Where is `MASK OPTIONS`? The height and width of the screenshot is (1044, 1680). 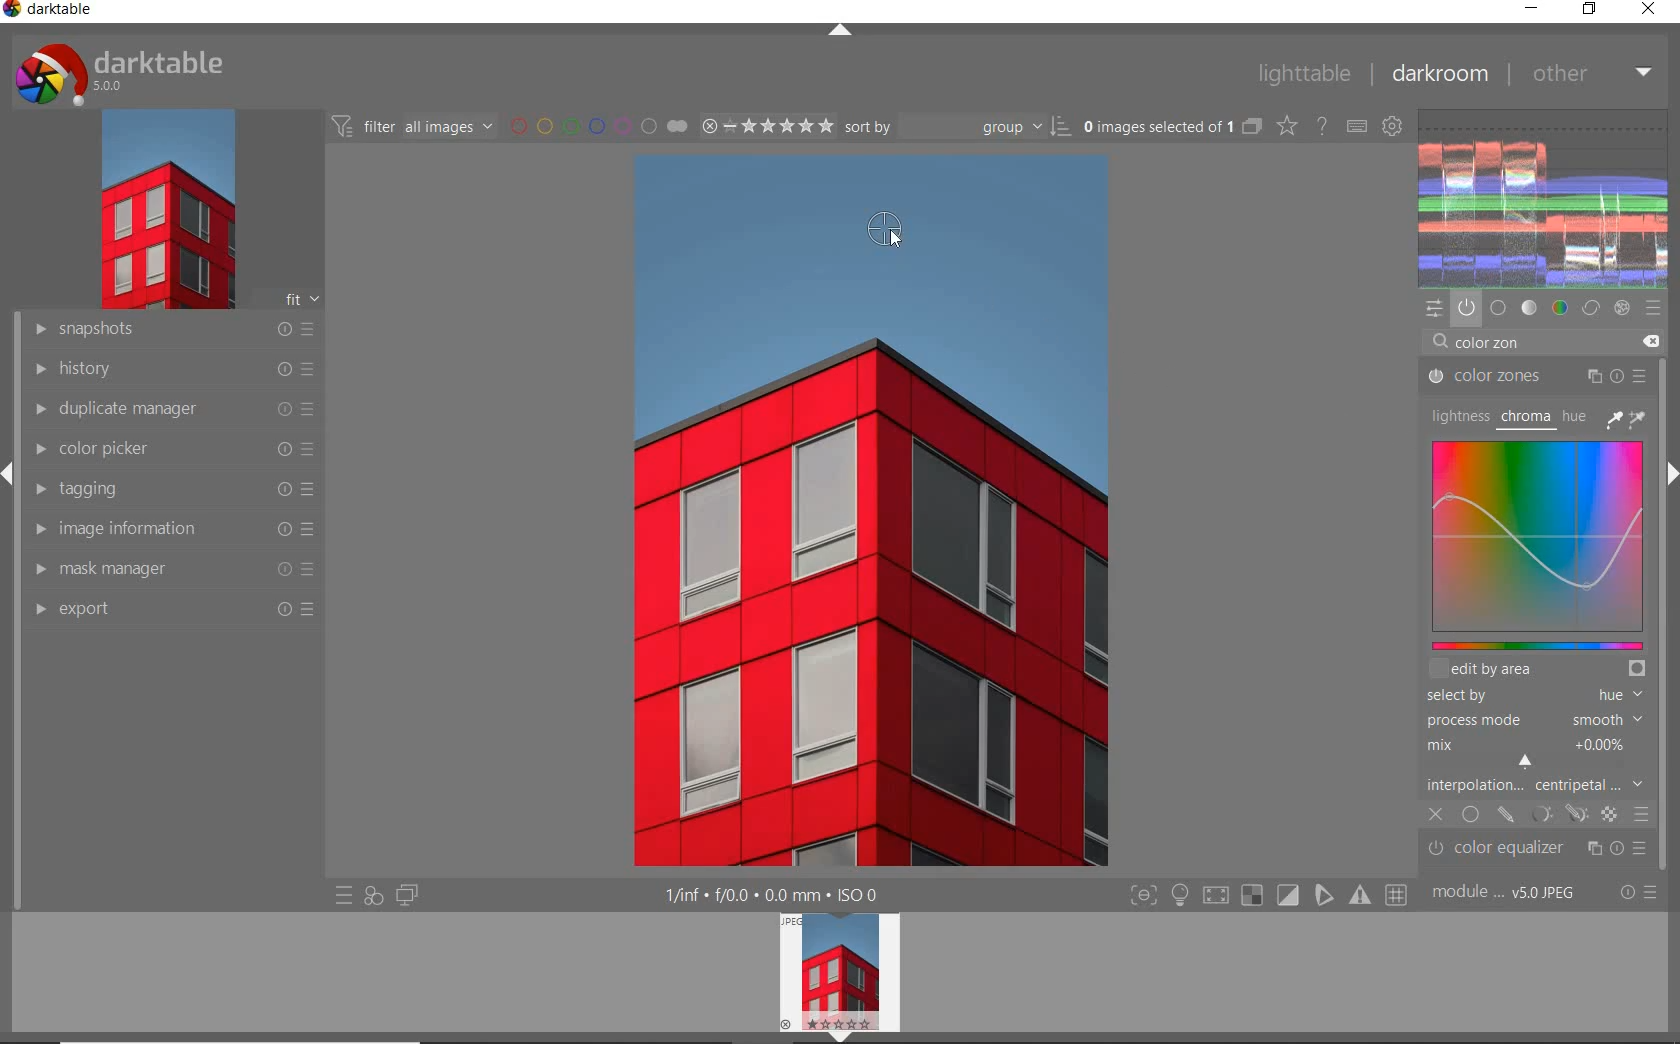
MASK OPTIONS is located at coordinates (1556, 814).